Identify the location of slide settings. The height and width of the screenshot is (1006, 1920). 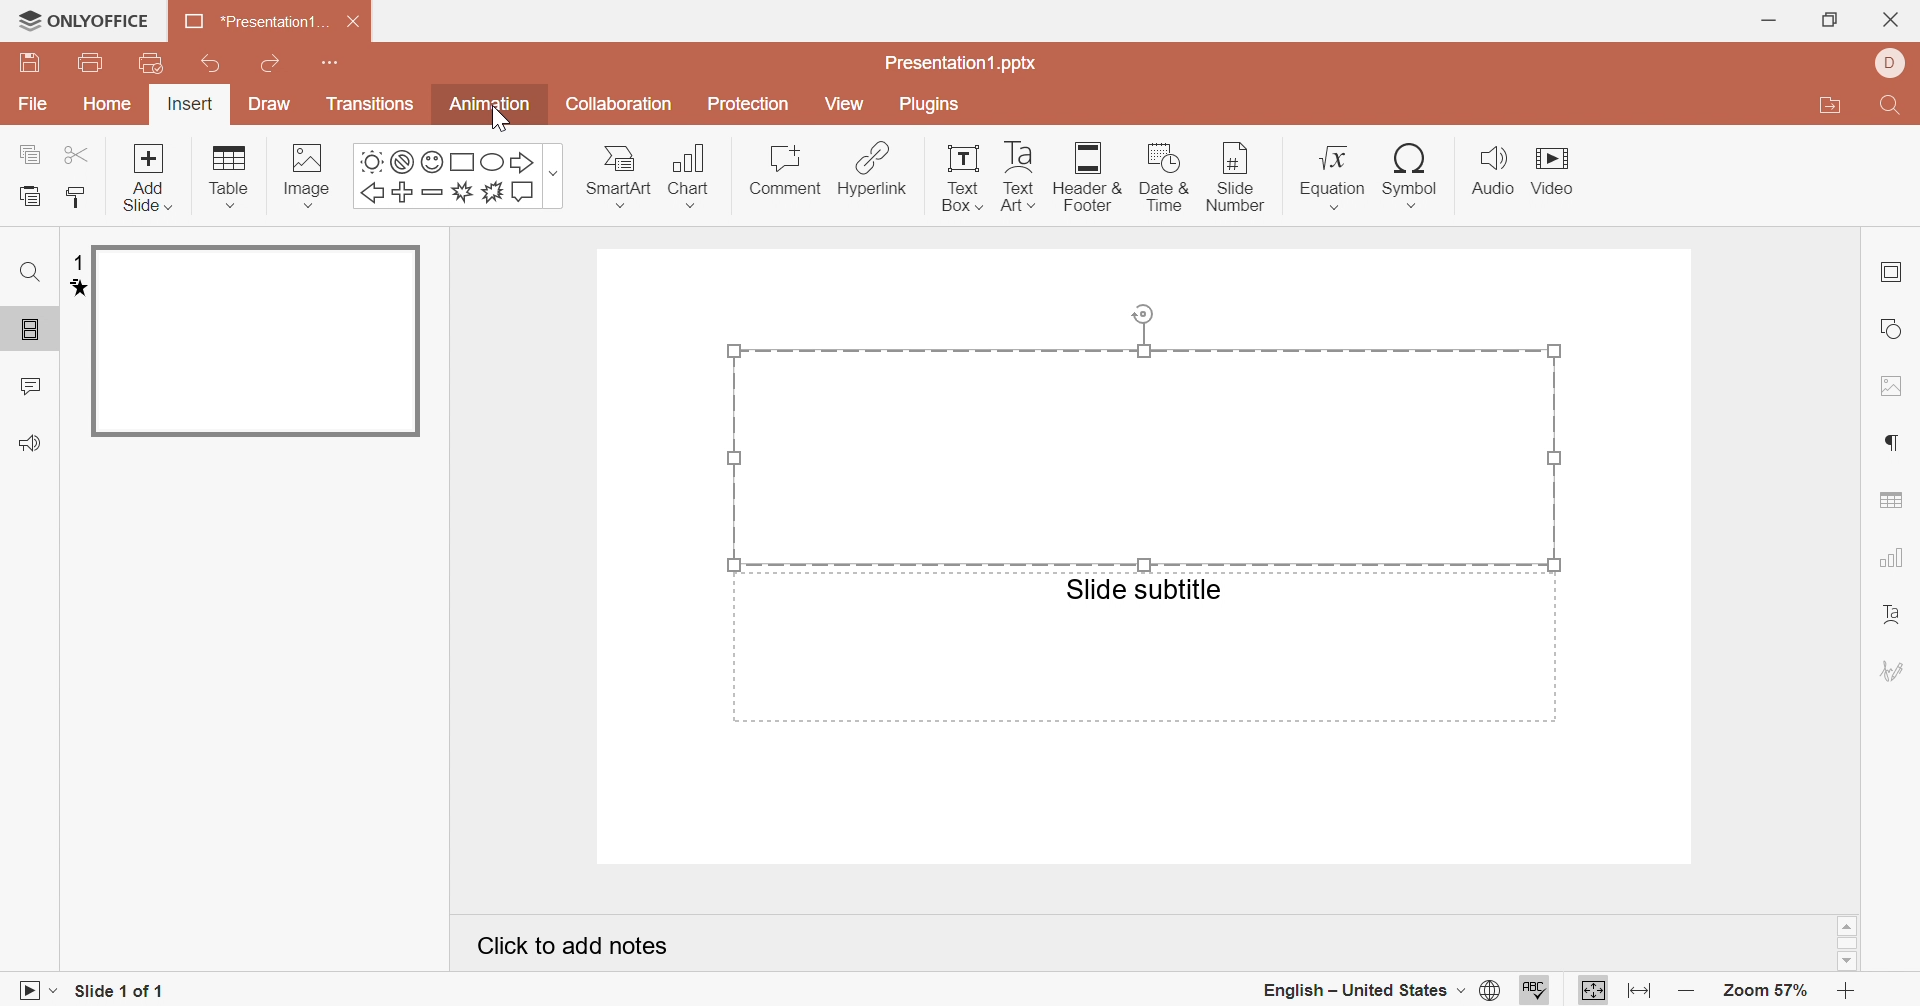
(1890, 271).